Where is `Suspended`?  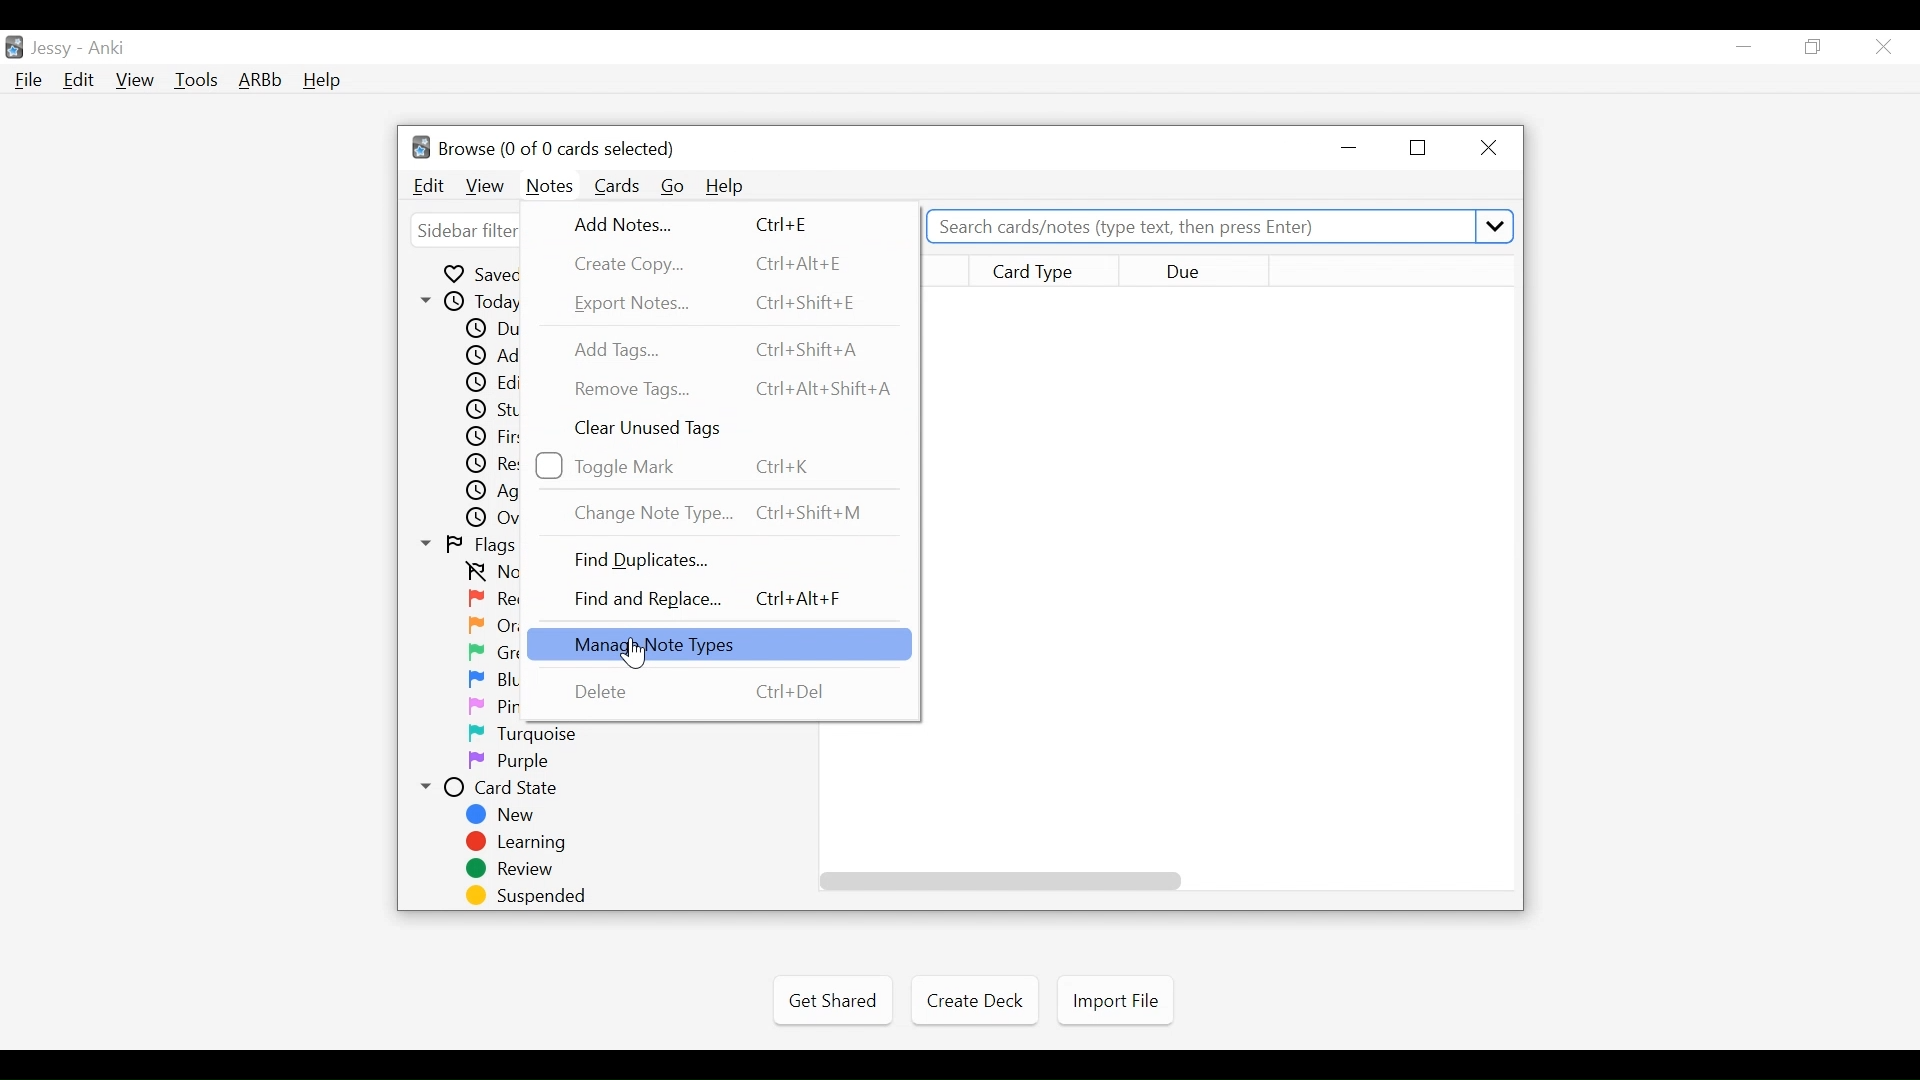
Suspended is located at coordinates (527, 896).